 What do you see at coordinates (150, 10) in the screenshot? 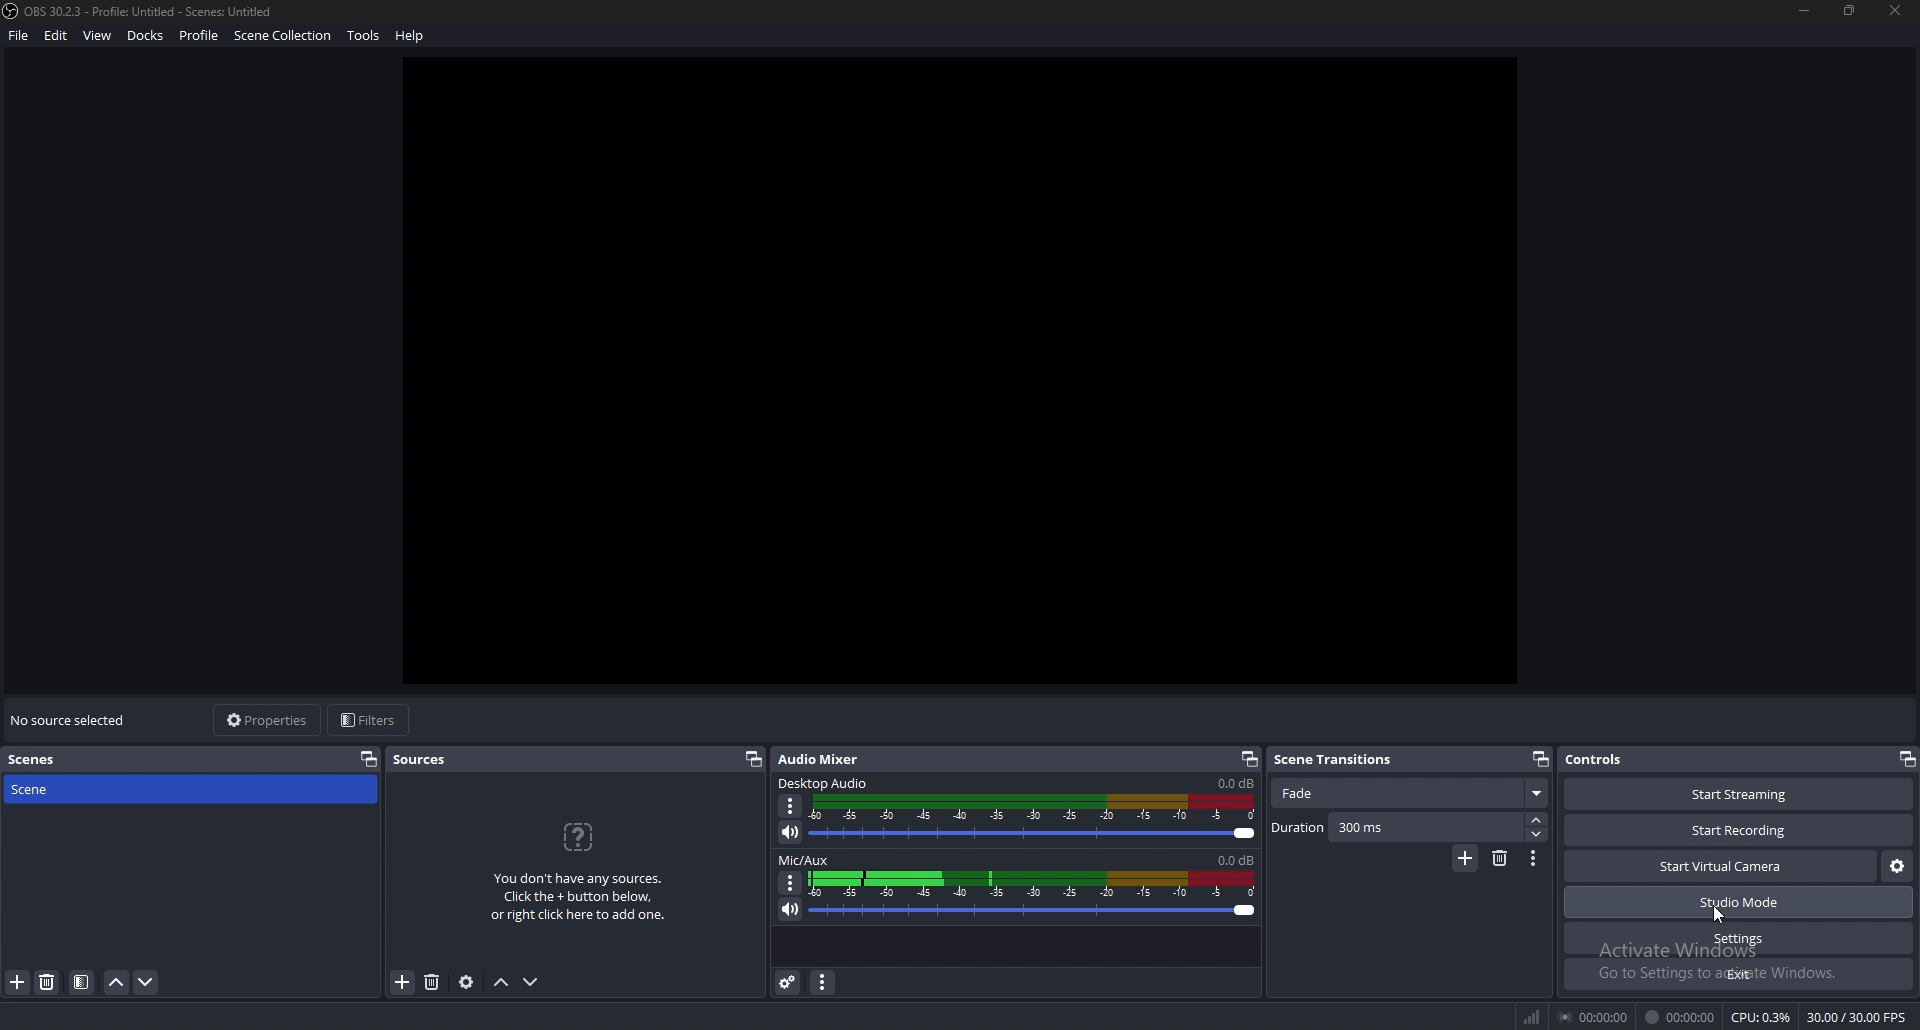
I see `) OBS 30.2.3 - Profile: Untitled - Scenes: Untitled` at bounding box center [150, 10].